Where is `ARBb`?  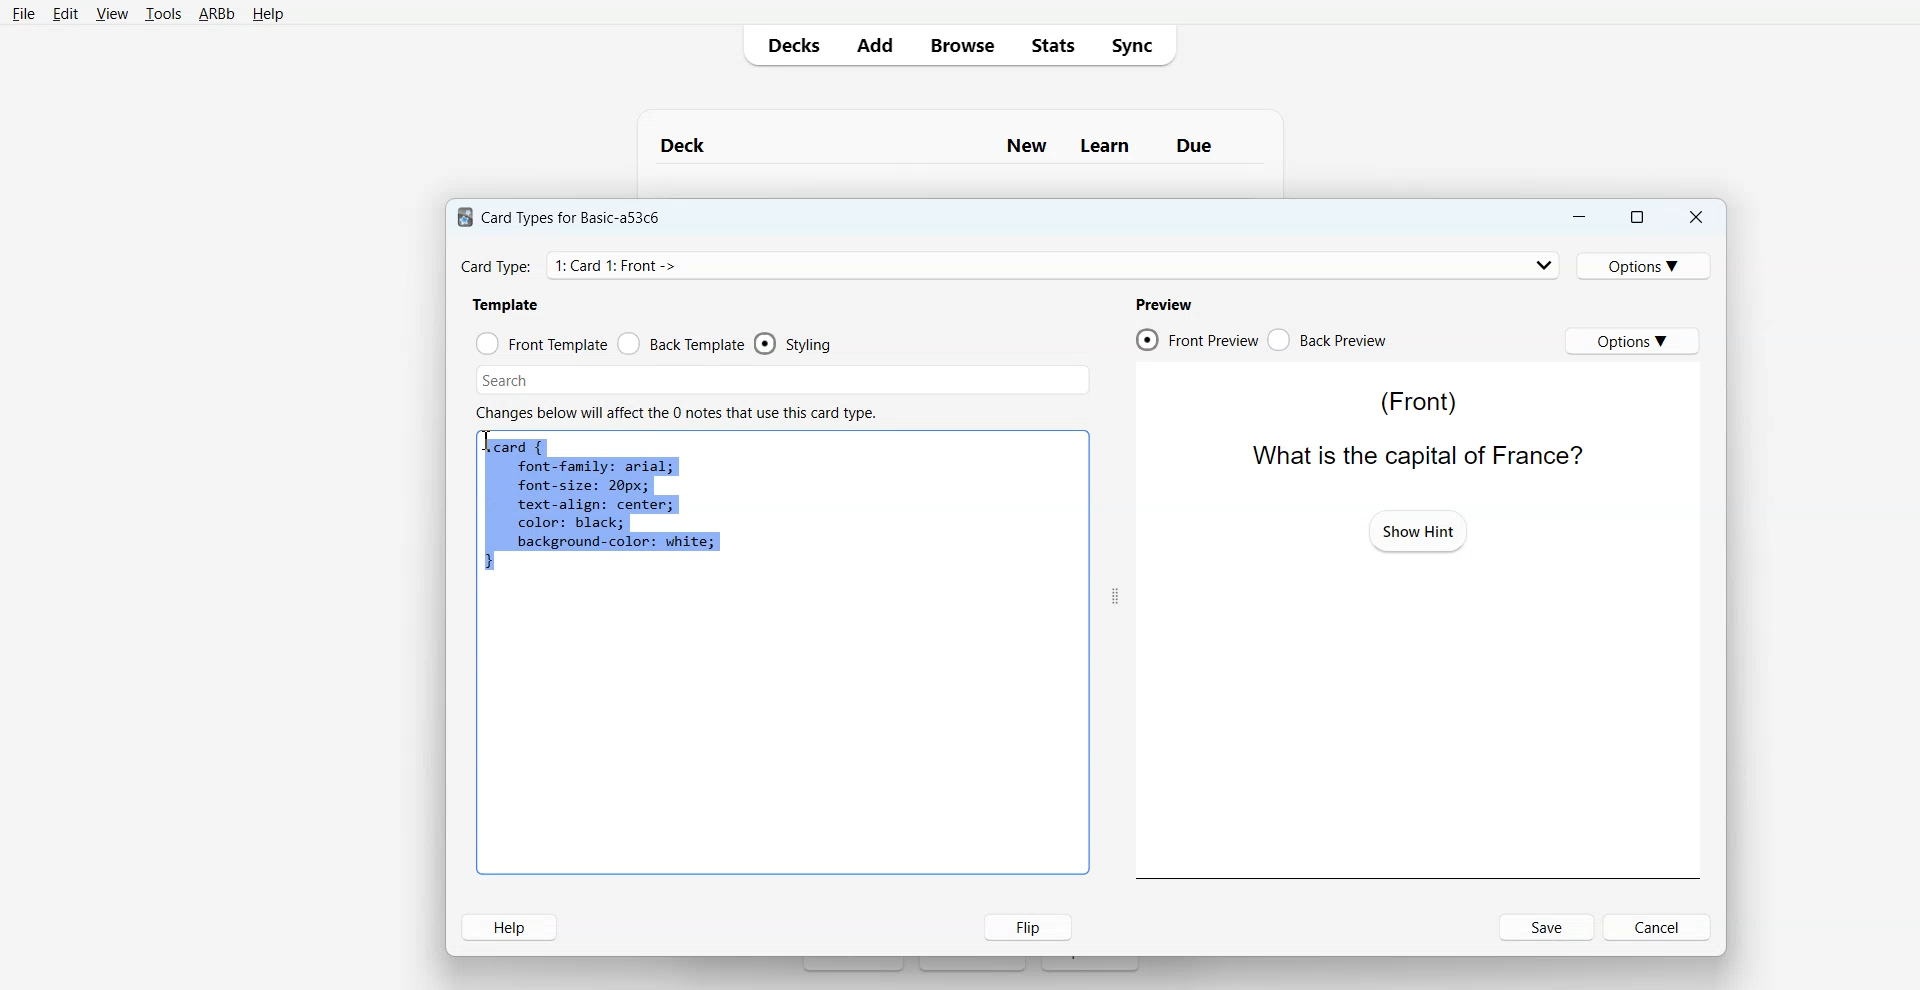 ARBb is located at coordinates (215, 15).